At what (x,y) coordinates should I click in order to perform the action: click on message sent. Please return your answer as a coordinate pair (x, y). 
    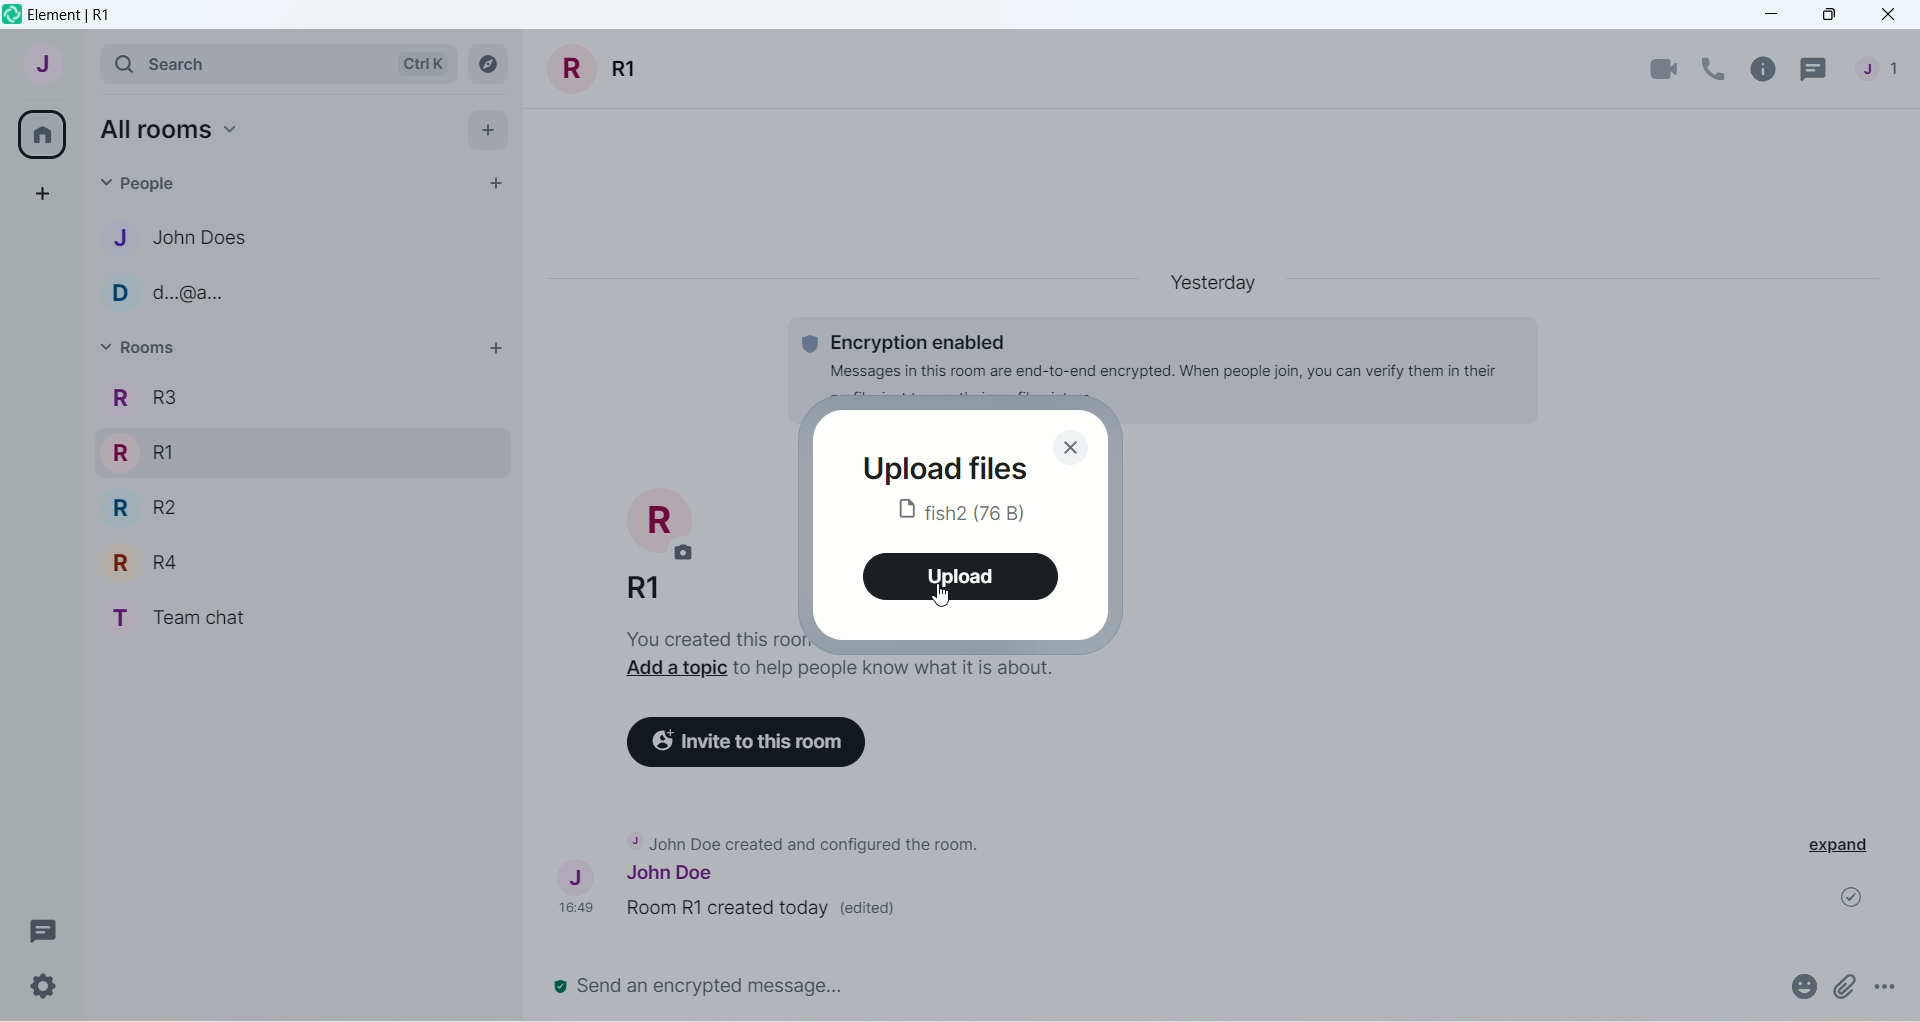
    Looking at the image, I should click on (1847, 899).